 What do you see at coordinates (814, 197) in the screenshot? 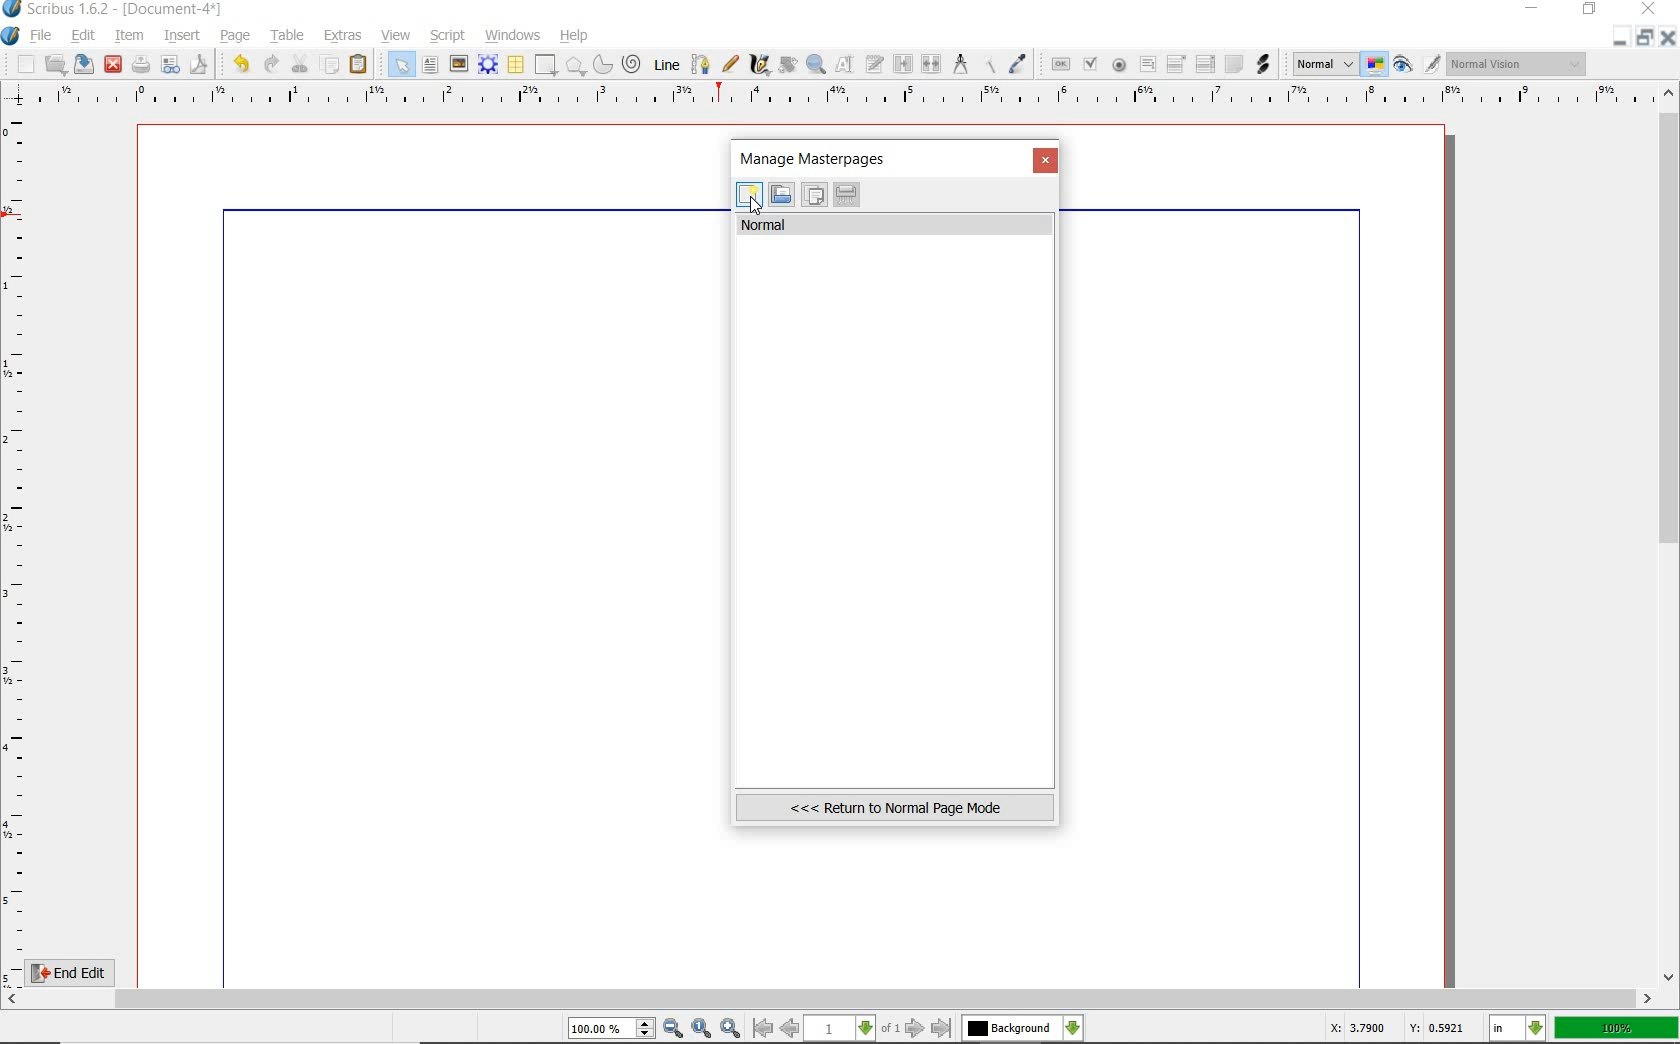
I see `duplicate the selected masterpages` at bounding box center [814, 197].